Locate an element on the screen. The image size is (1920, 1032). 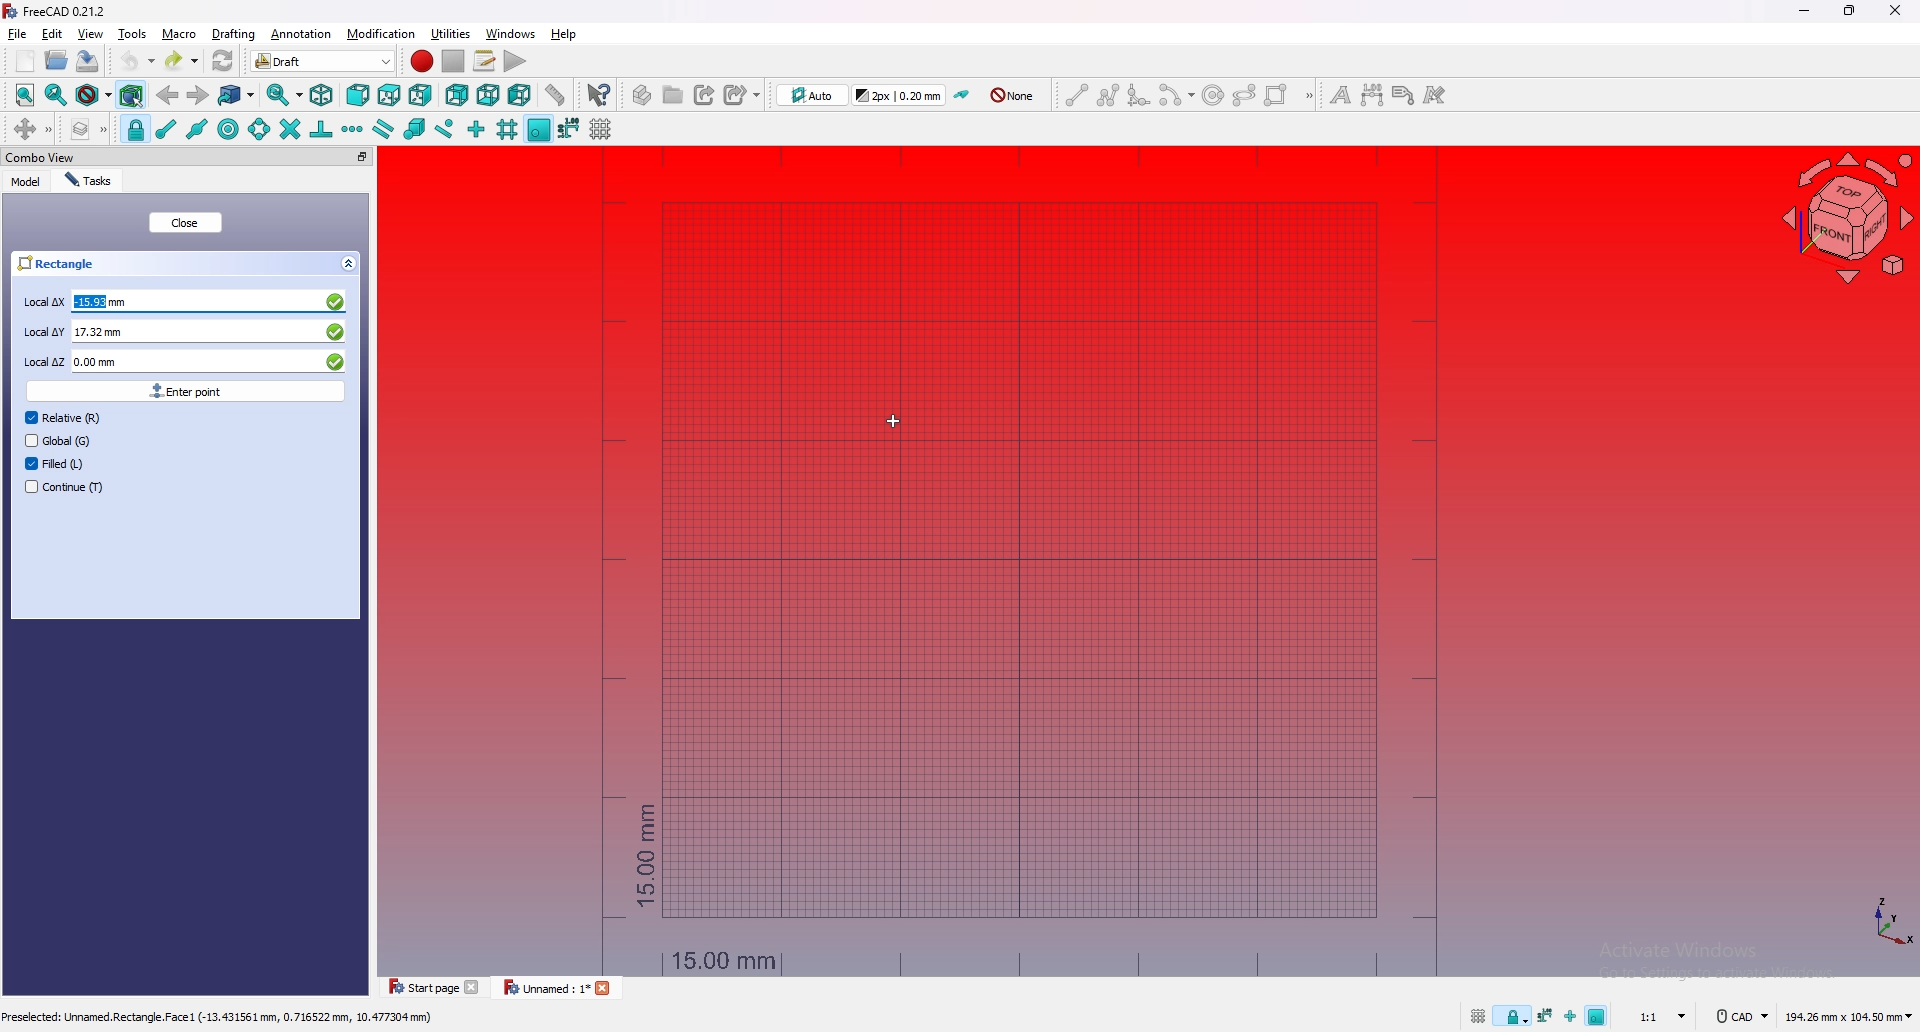
snap ortho is located at coordinates (476, 130).